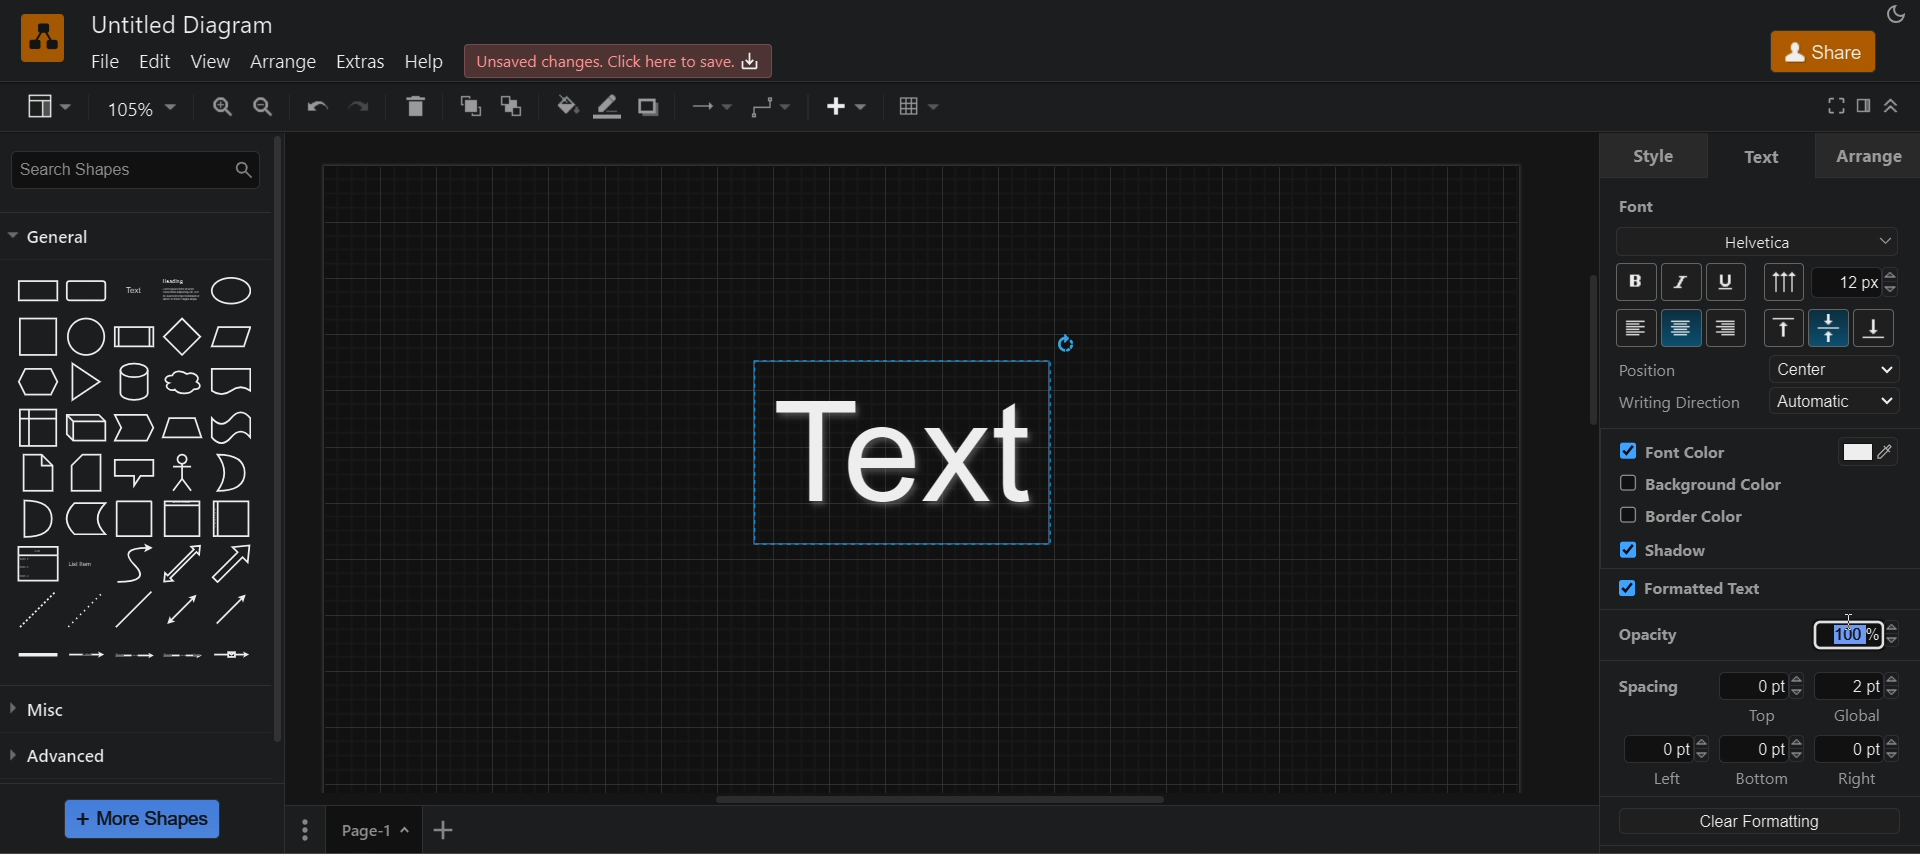  I want to click on link, so click(35, 655).